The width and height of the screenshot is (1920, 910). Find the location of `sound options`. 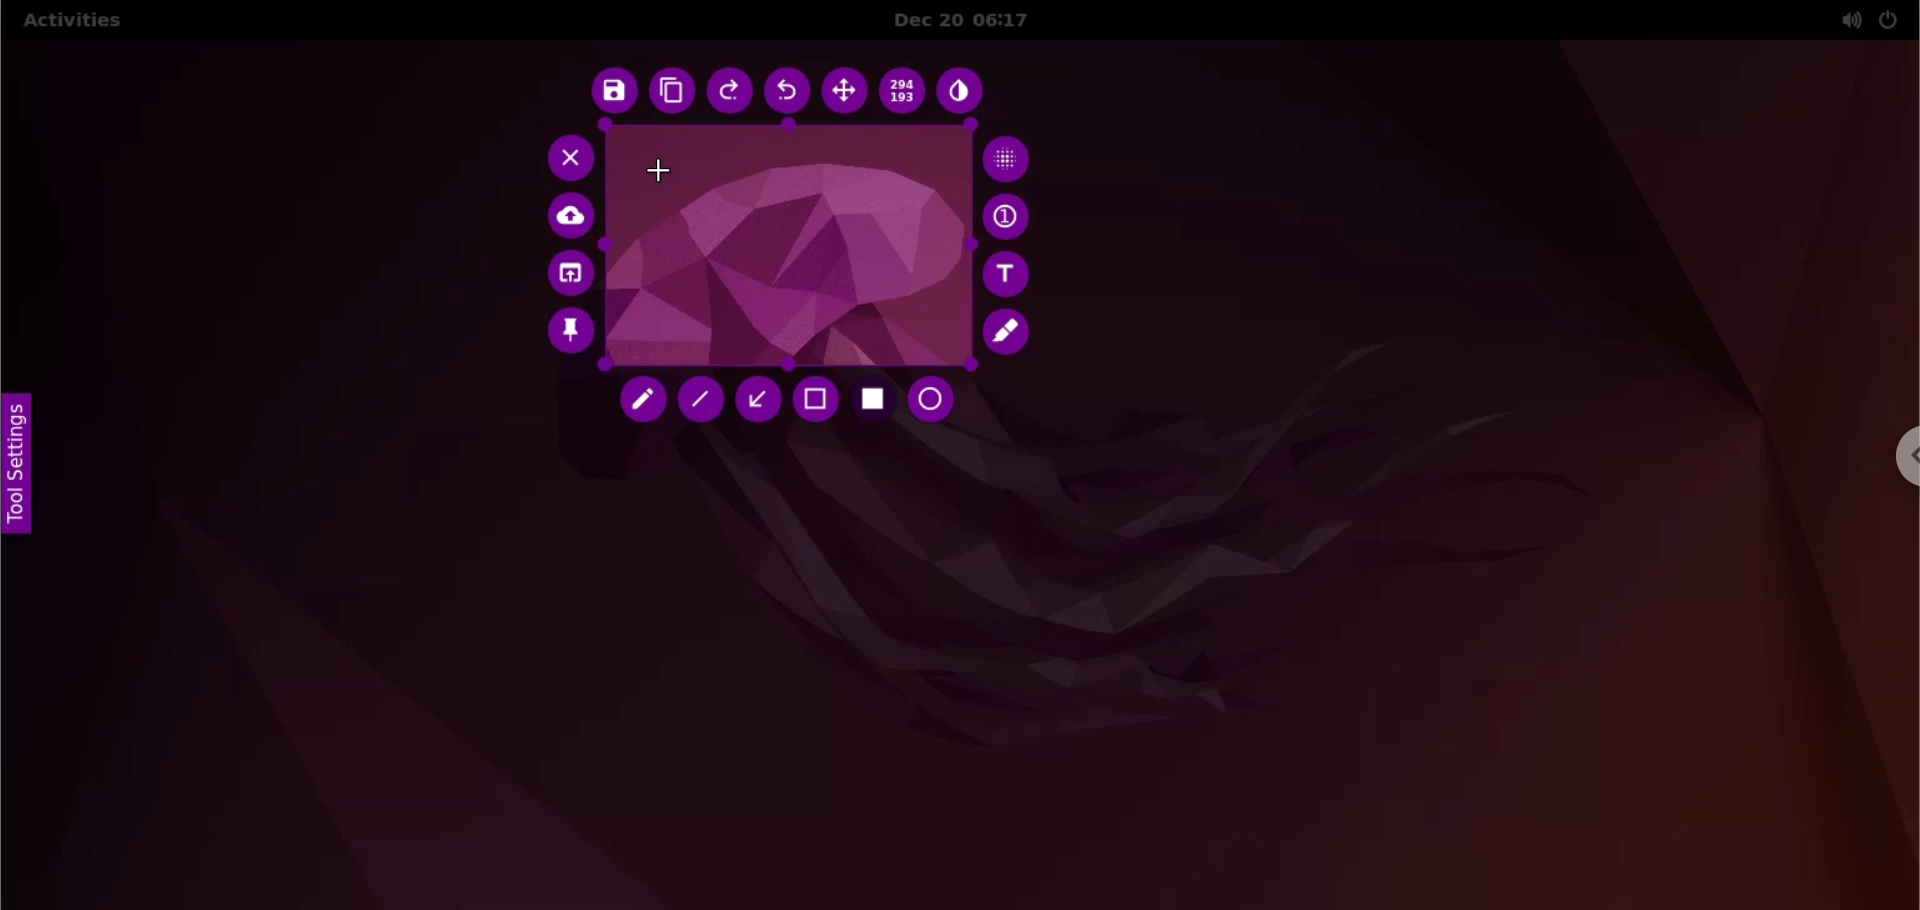

sound options is located at coordinates (1846, 20).